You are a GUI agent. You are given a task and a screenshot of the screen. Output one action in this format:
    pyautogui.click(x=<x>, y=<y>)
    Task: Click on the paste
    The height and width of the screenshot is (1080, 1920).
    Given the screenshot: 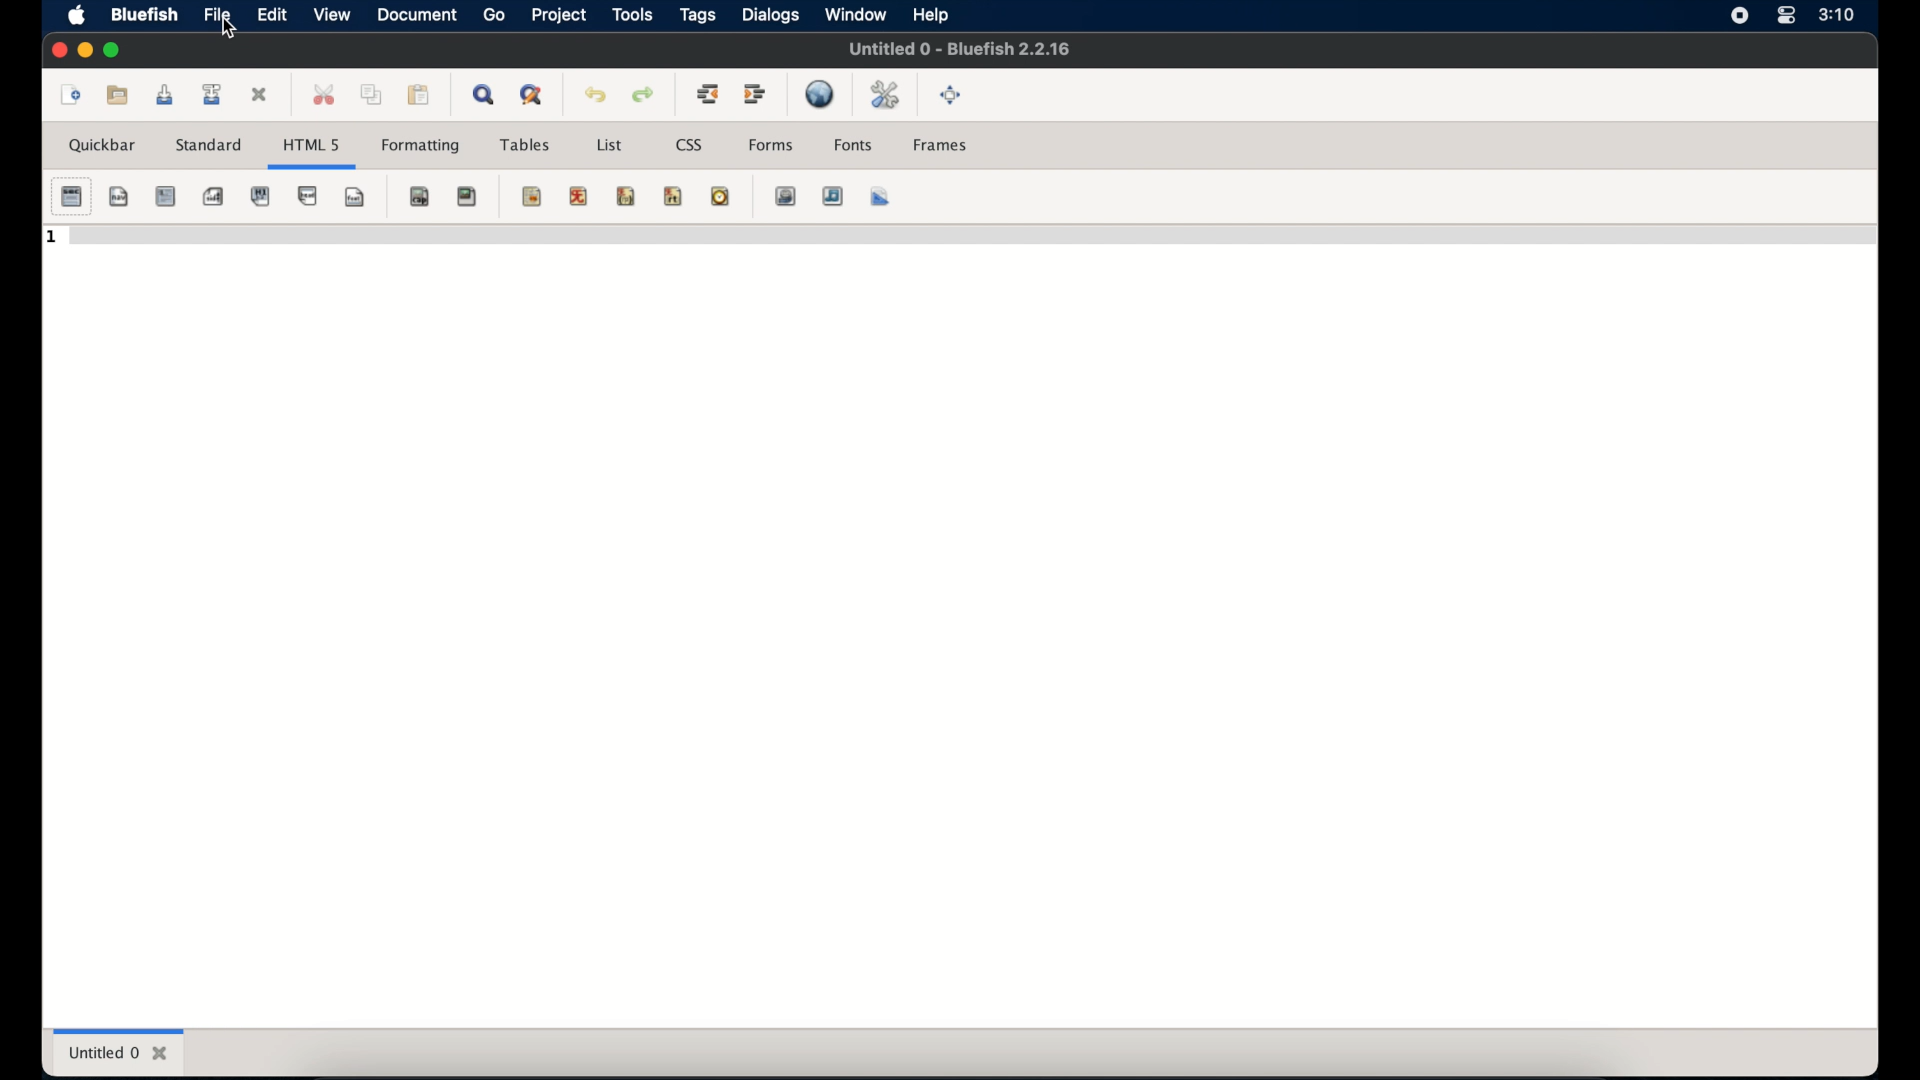 What is the action you would take?
    pyautogui.click(x=420, y=95)
    